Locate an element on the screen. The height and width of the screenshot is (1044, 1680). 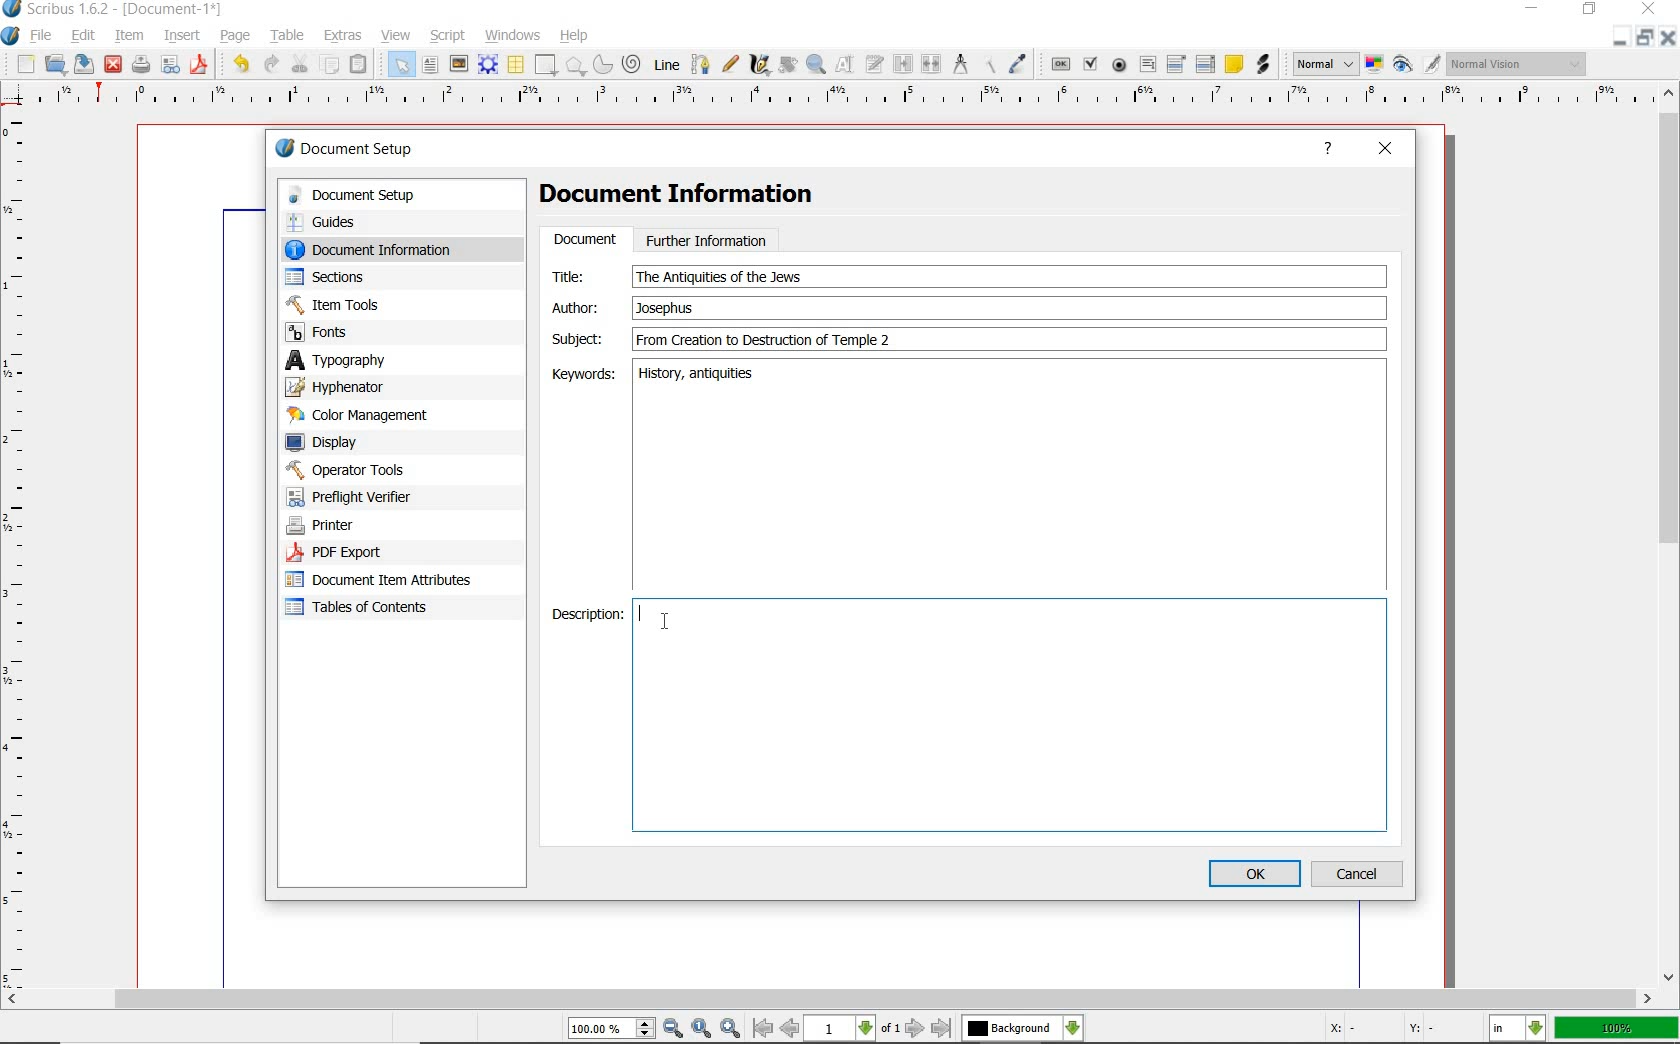
scrollbar is located at coordinates (1670, 536).